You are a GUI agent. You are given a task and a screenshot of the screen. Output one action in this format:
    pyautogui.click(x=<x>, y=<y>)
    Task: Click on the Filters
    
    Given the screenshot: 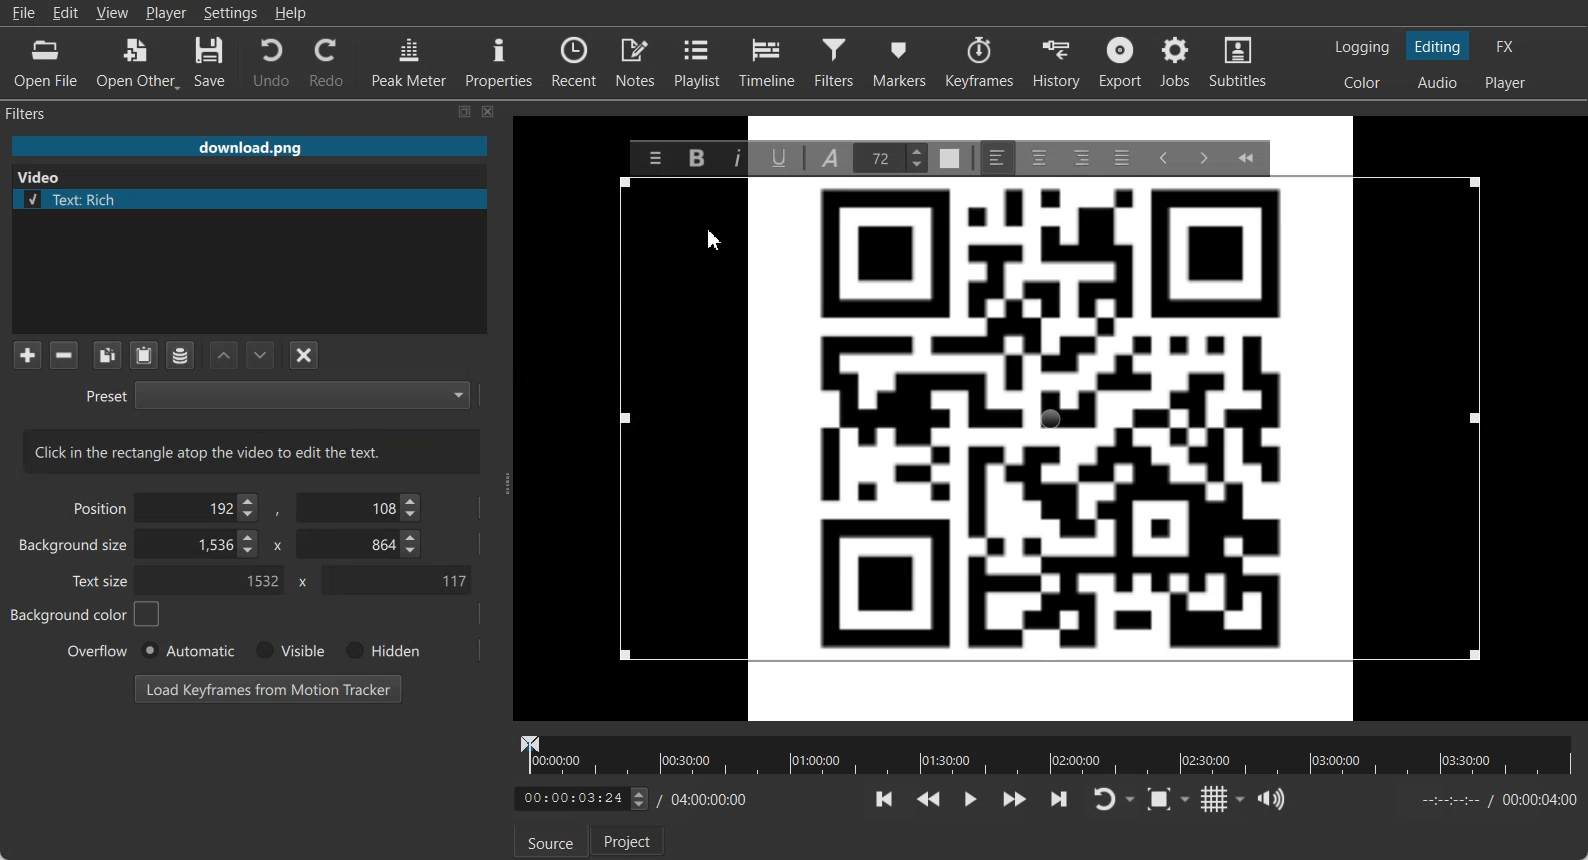 What is the action you would take?
    pyautogui.click(x=46, y=112)
    